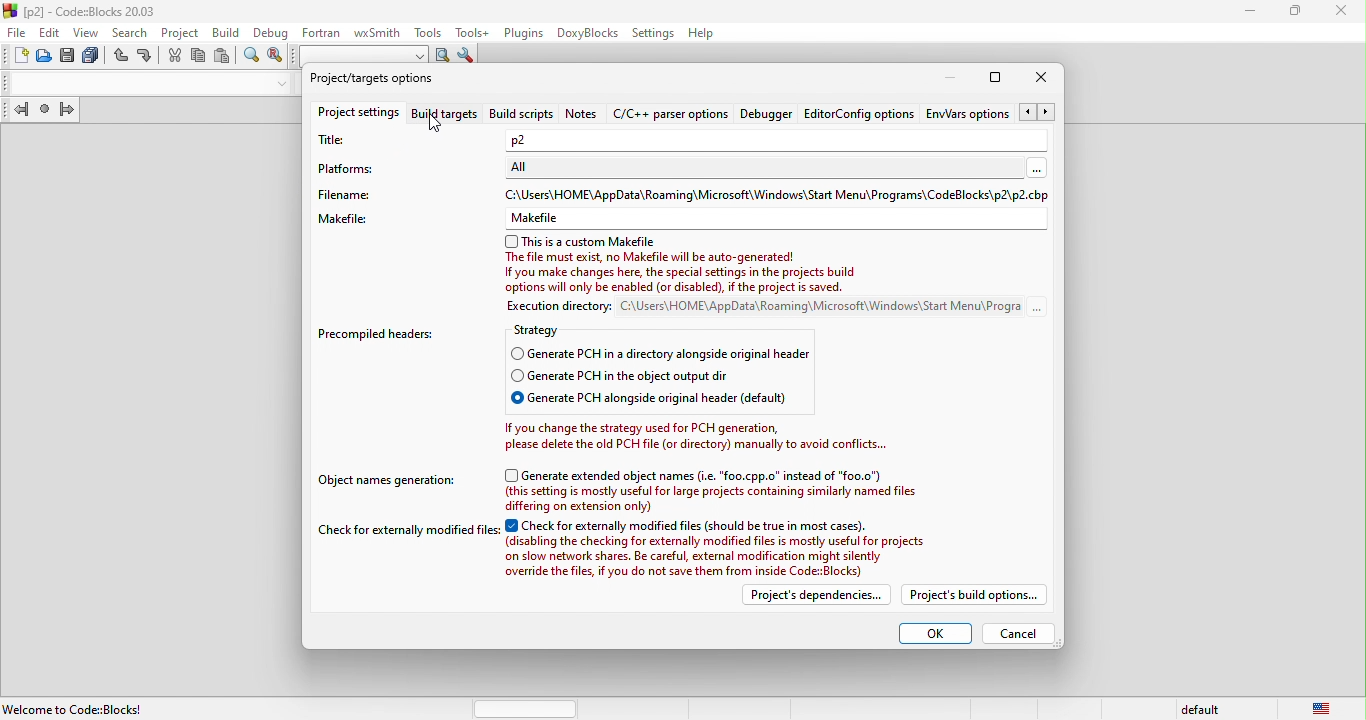 The height and width of the screenshot is (720, 1366). Describe the element at coordinates (740, 141) in the screenshot. I see `P2` at that location.